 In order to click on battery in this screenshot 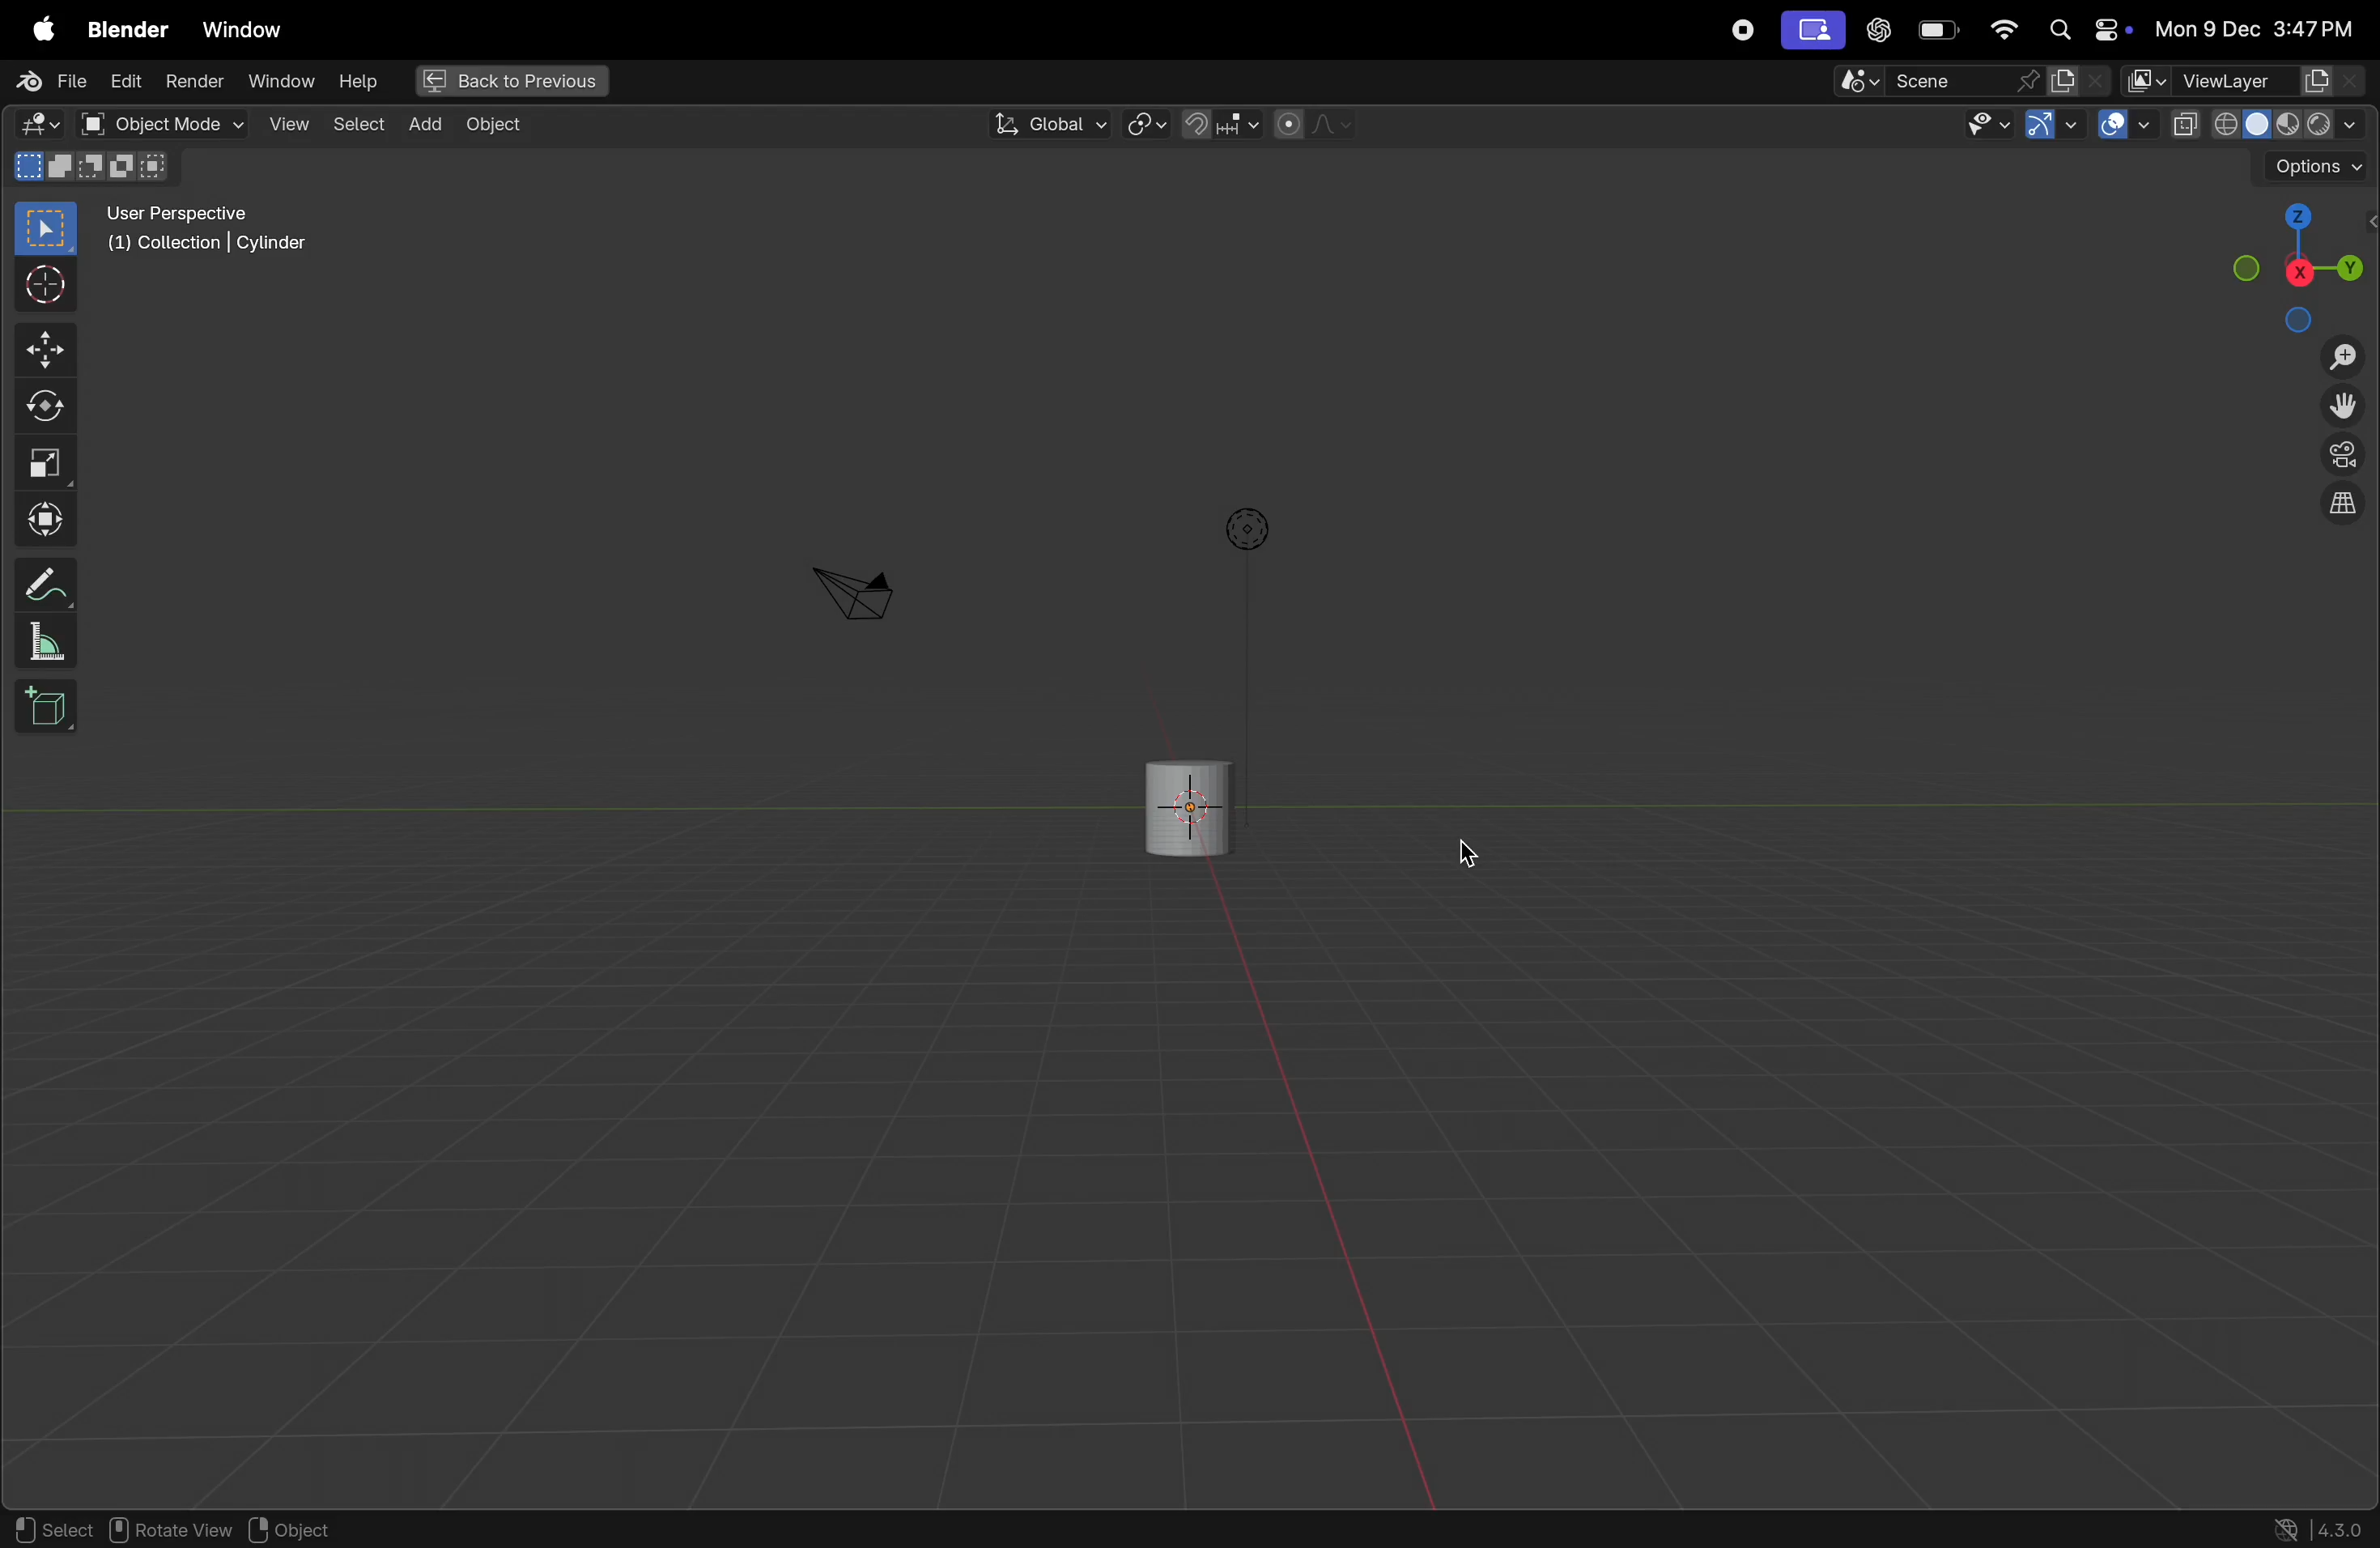, I will do `click(1940, 30)`.